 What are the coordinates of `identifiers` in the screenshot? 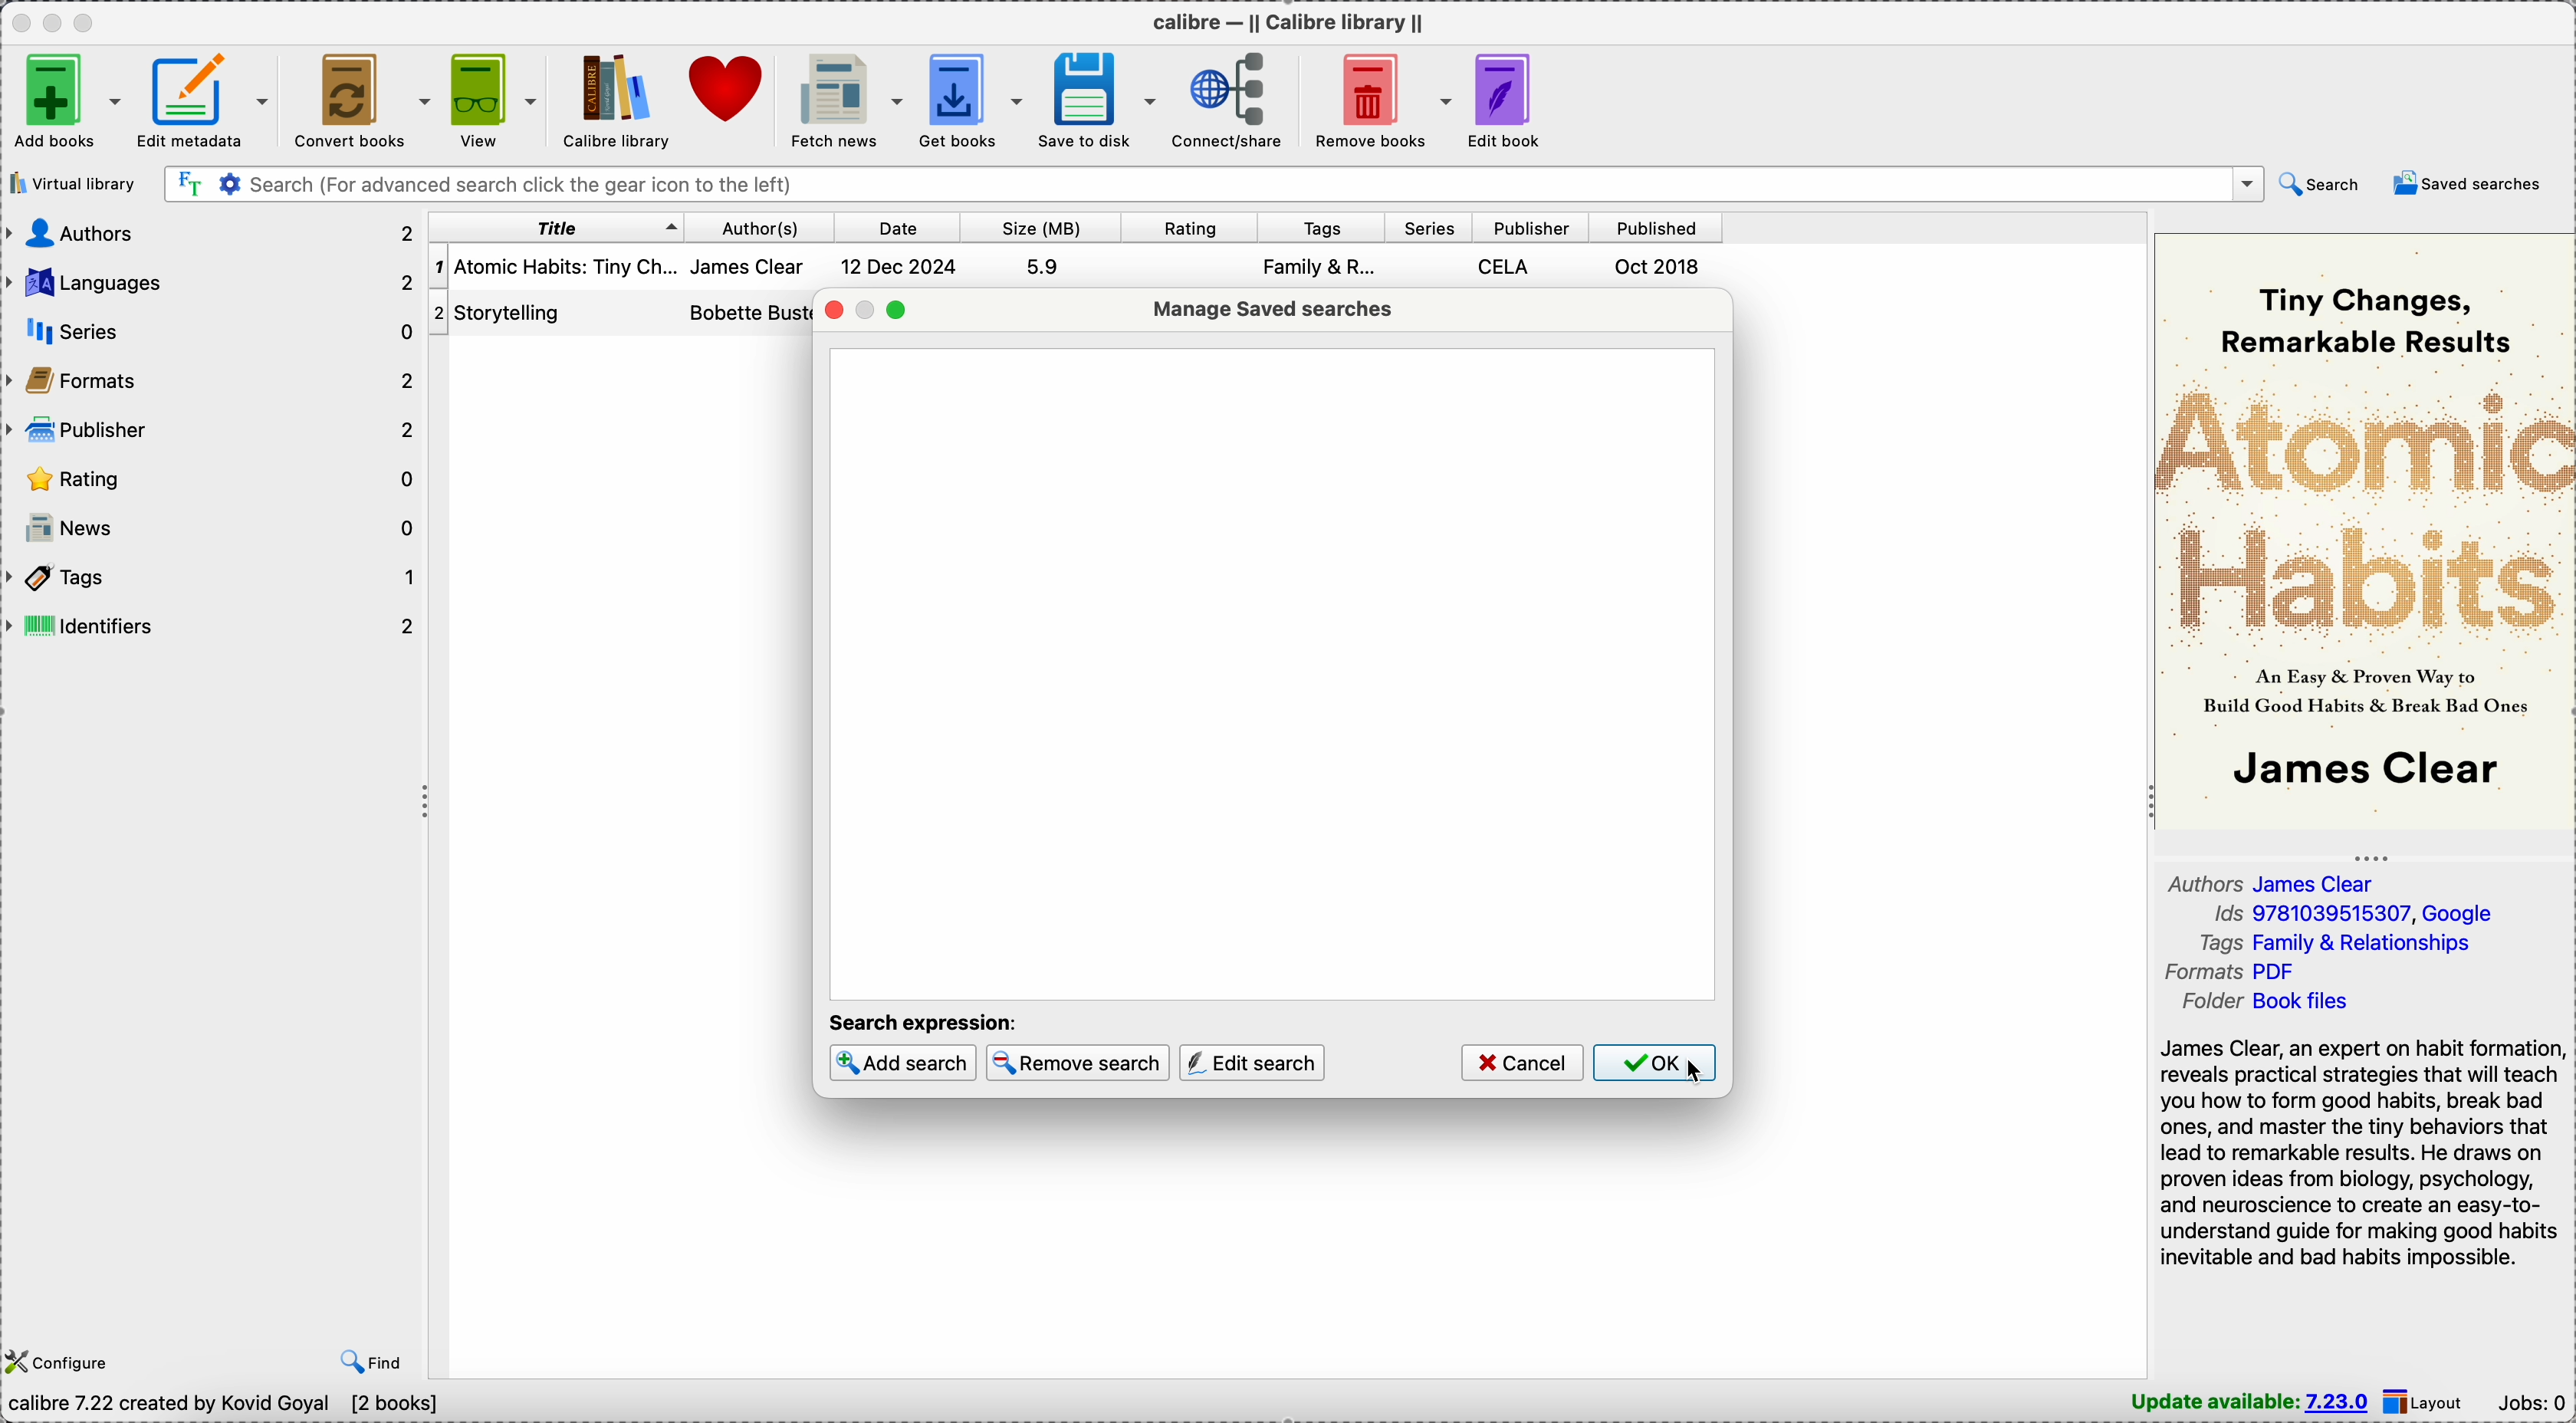 It's located at (213, 626).